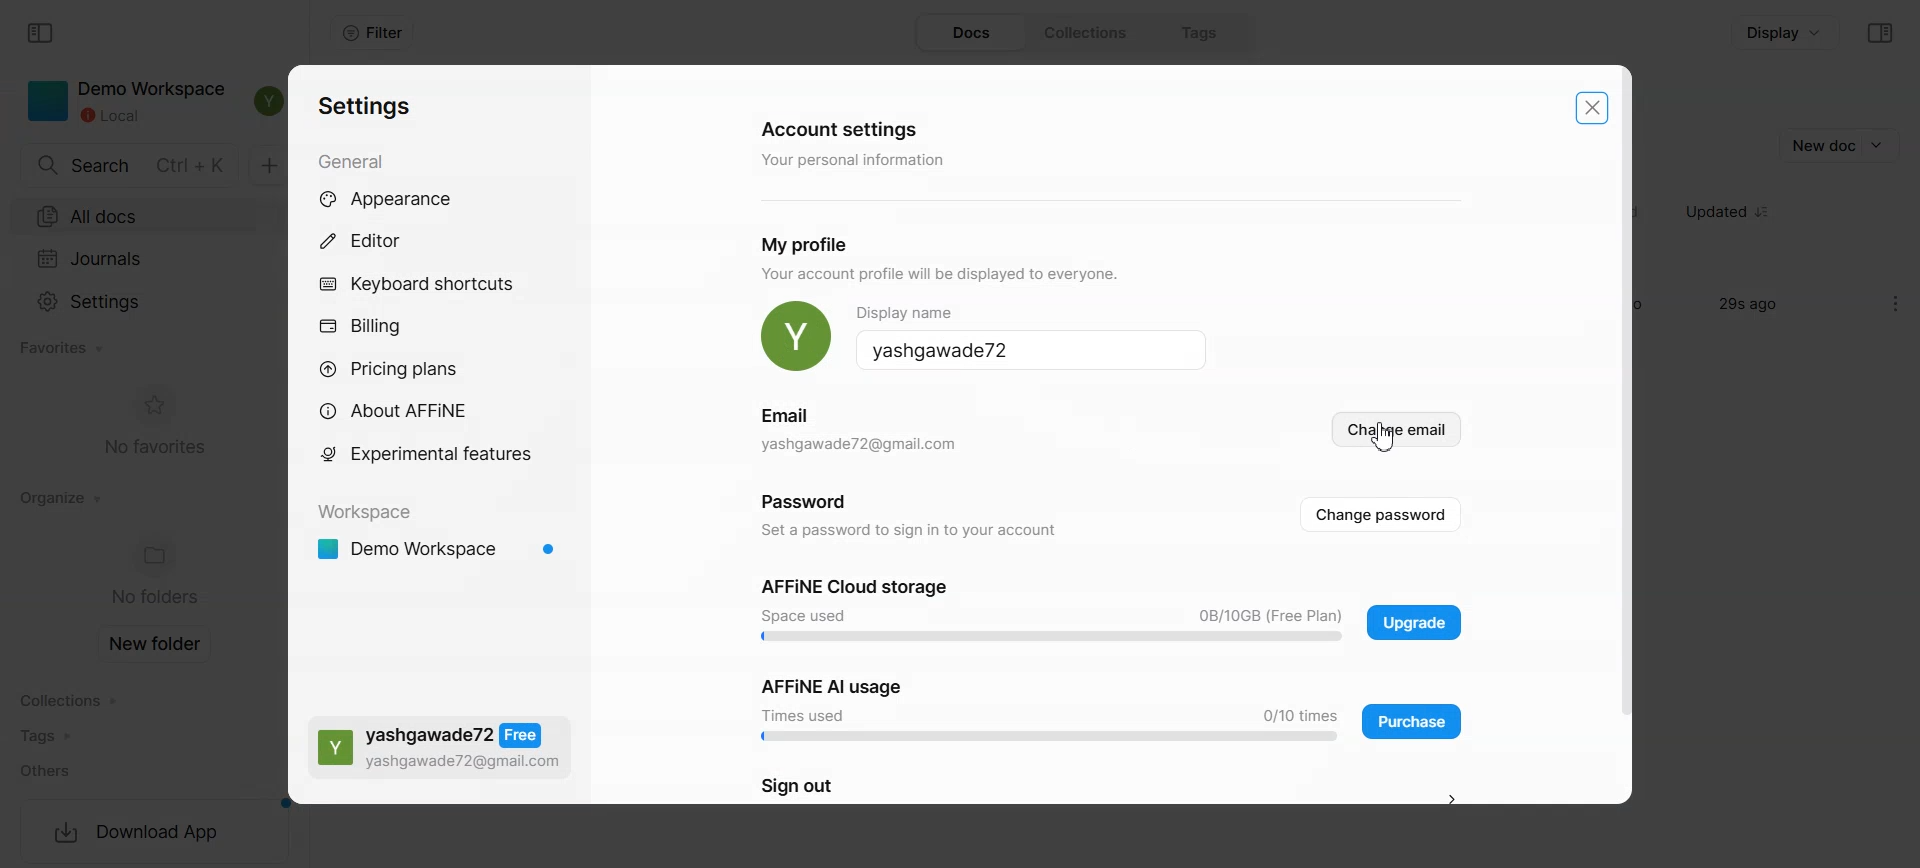 This screenshot has height=868, width=1920. Describe the element at coordinates (805, 249) in the screenshot. I see `my profil.e` at that location.